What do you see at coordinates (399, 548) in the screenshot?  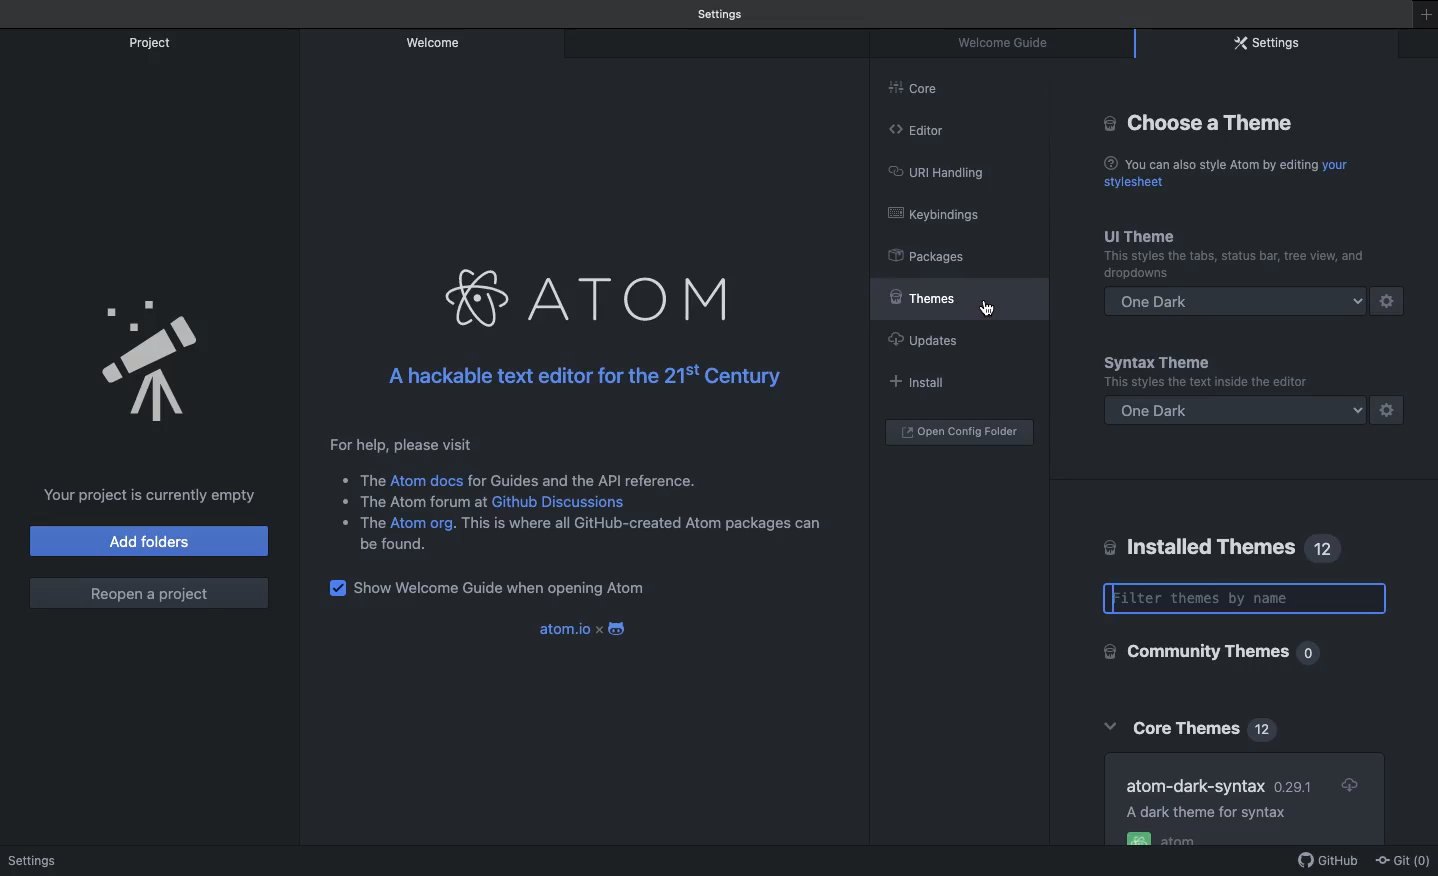 I see `be found.` at bounding box center [399, 548].